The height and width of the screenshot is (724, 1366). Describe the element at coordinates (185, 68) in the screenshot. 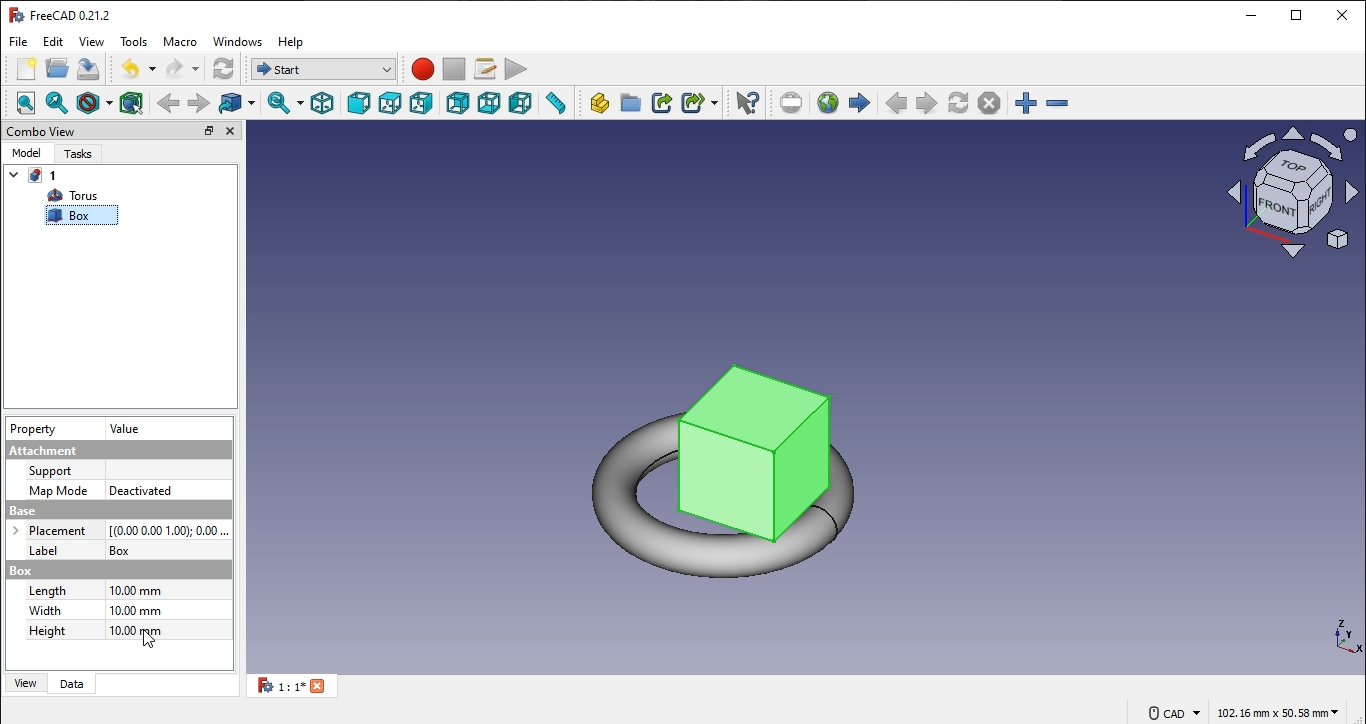

I see `redo` at that location.